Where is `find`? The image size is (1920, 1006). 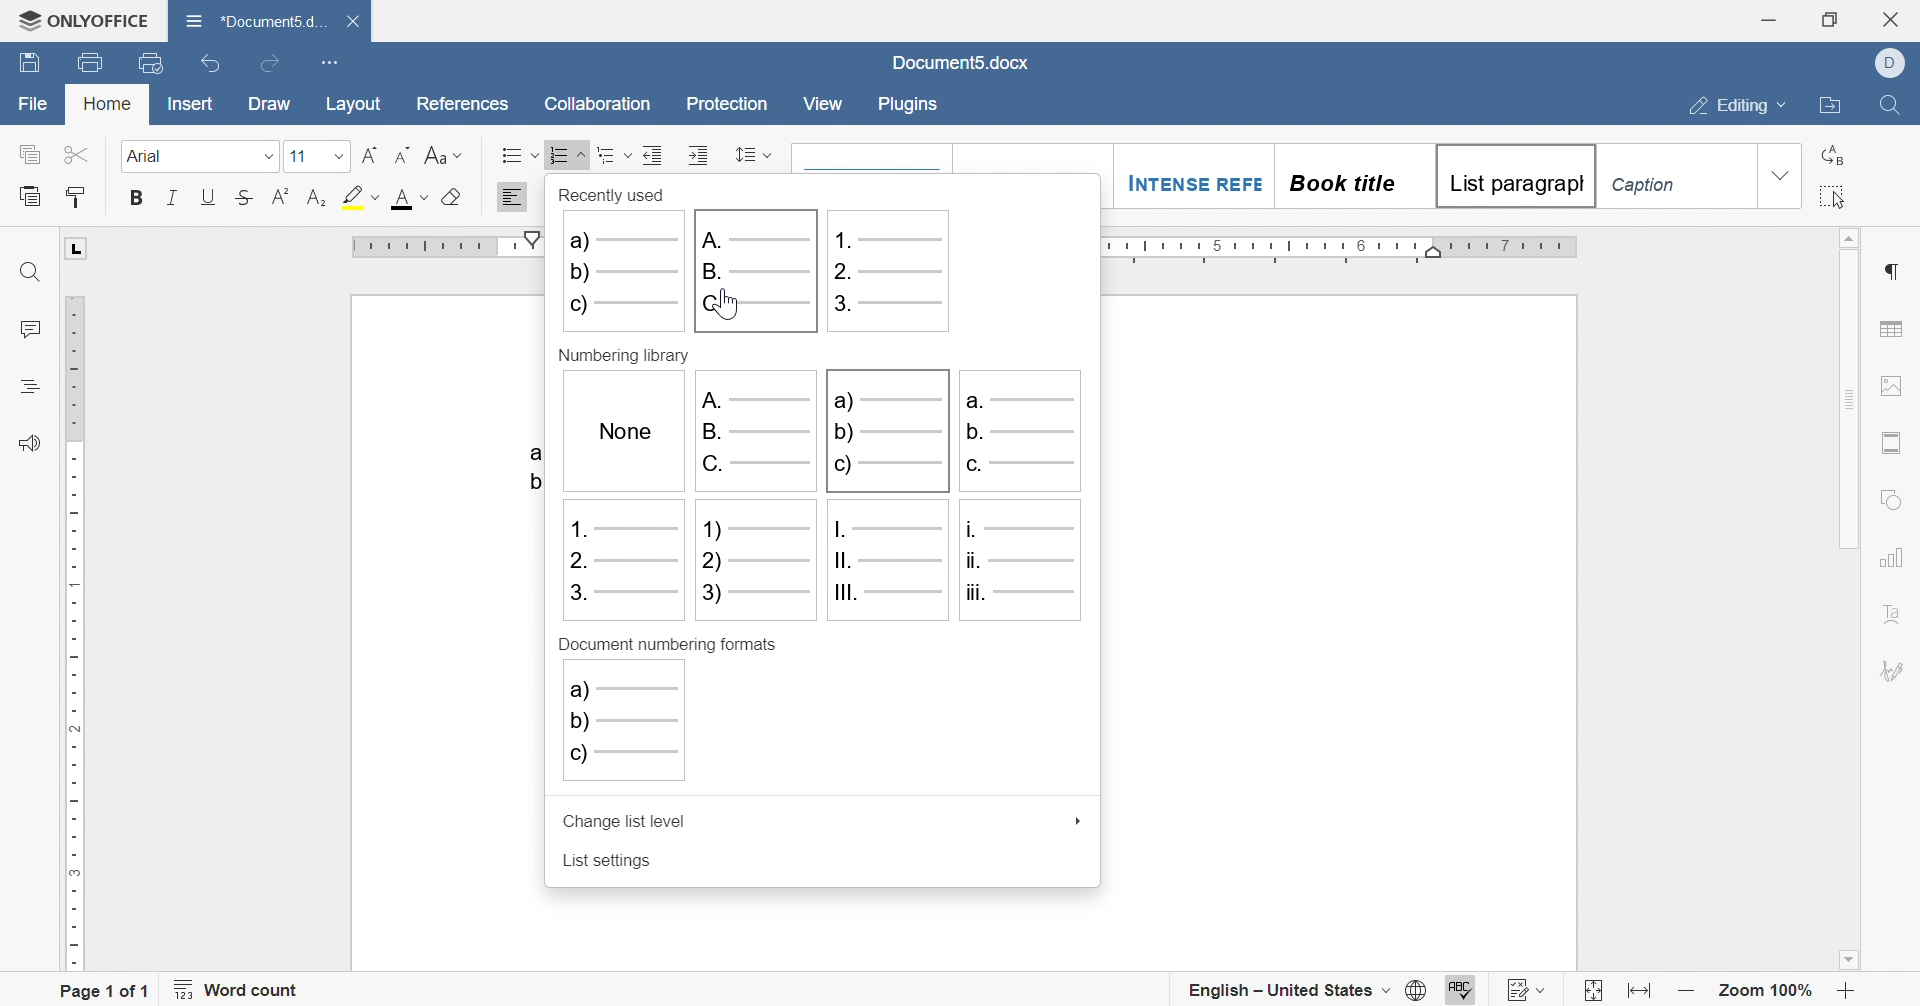 find is located at coordinates (31, 275).